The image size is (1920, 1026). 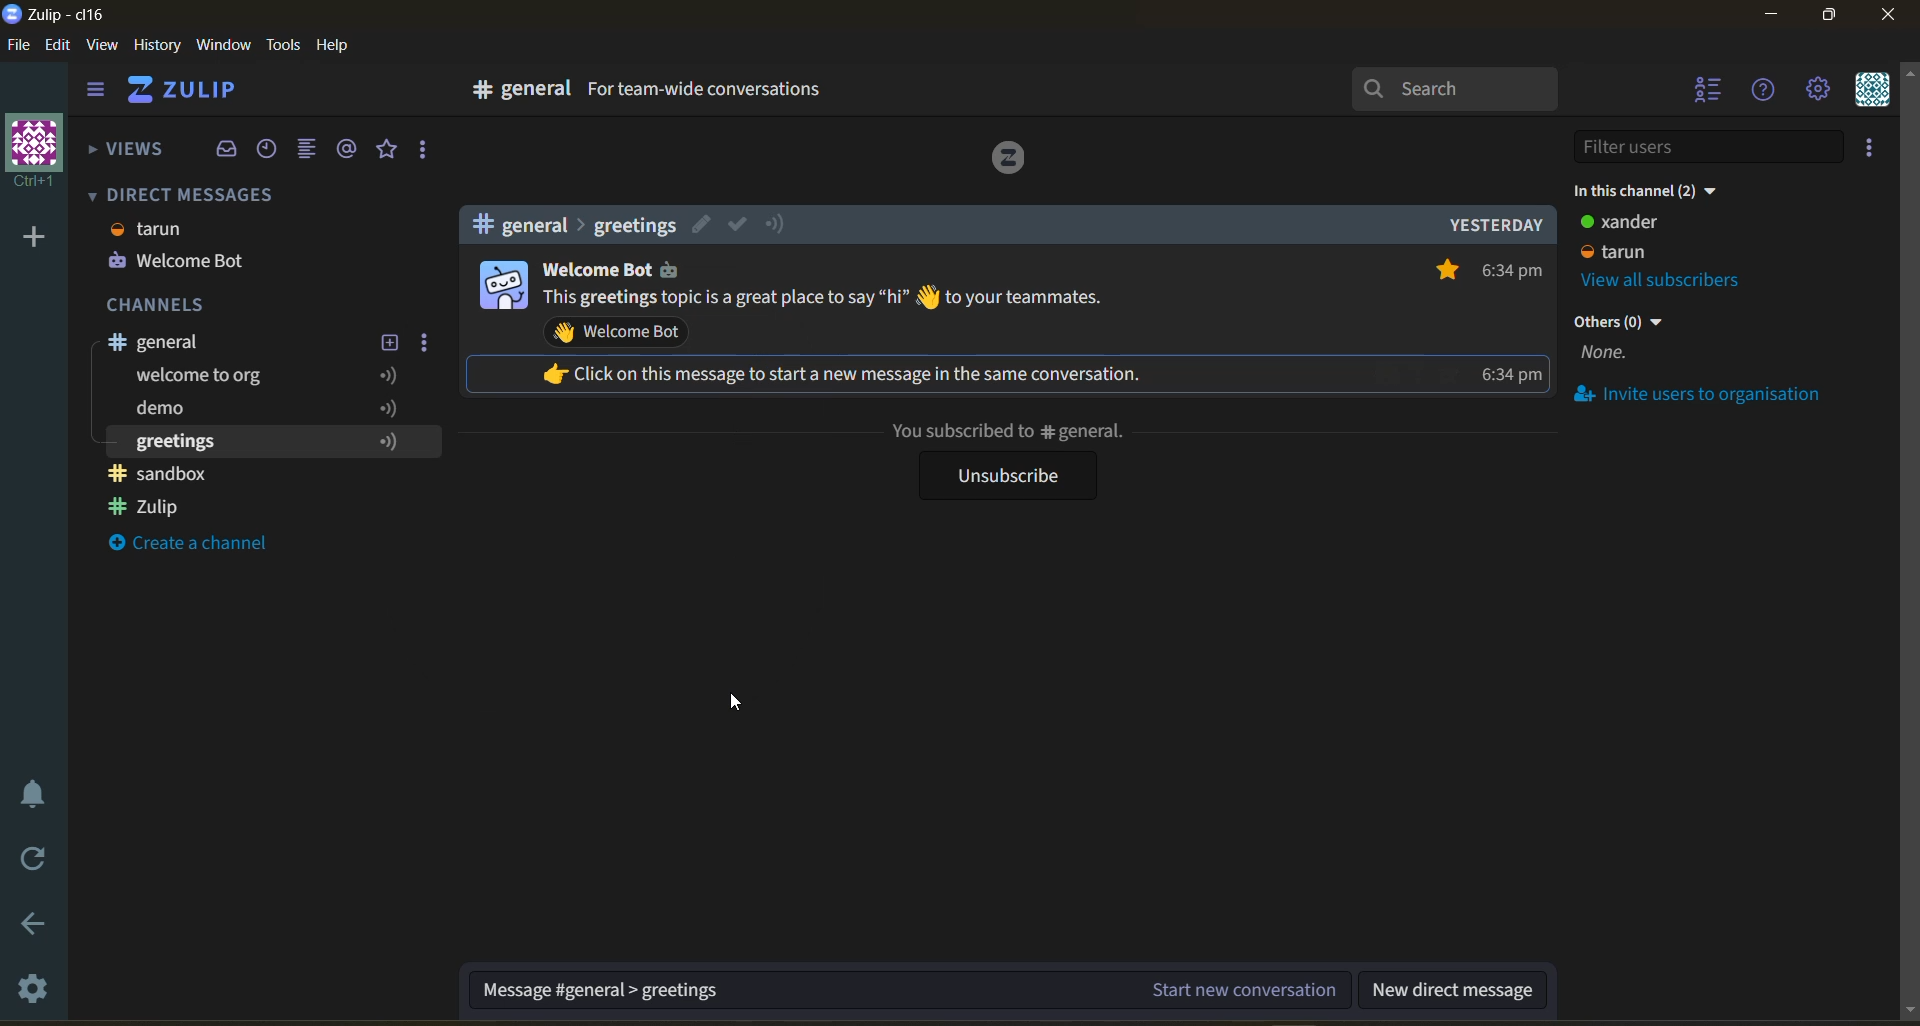 I want to click on views, so click(x=124, y=156).